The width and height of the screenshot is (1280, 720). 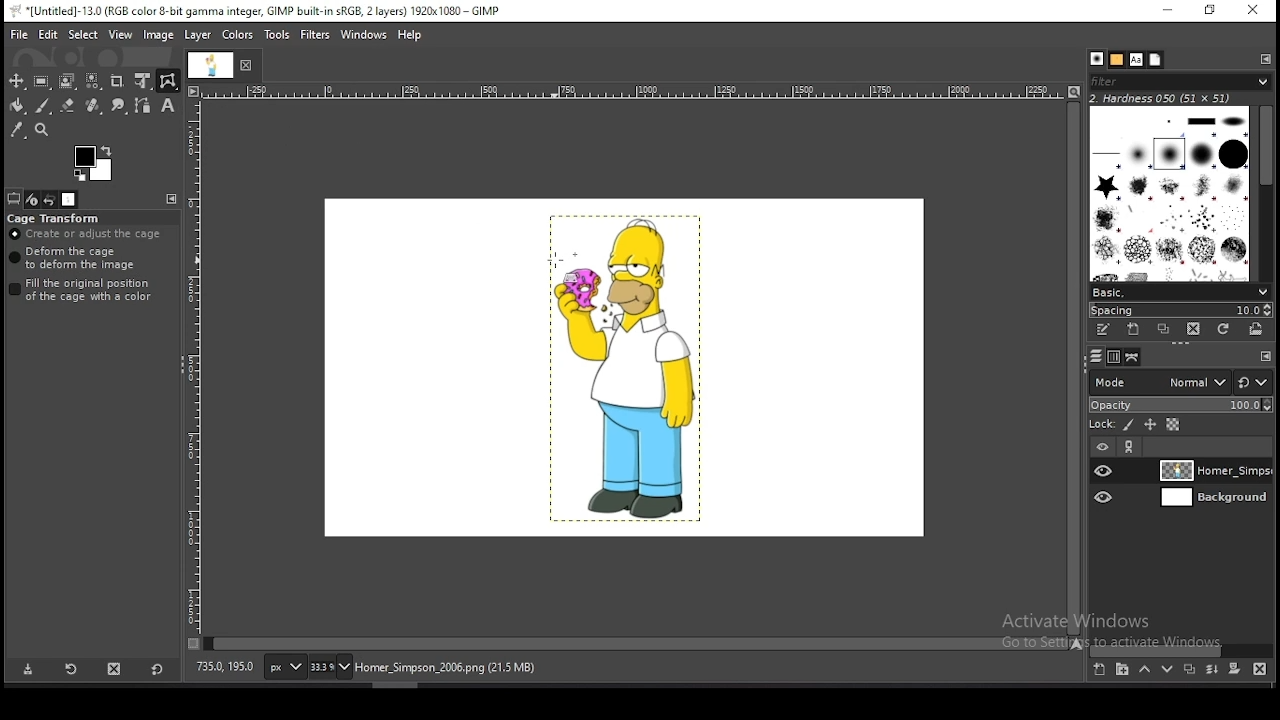 What do you see at coordinates (1136, 331) in the screenshot?
I see `create a new brush` at bounding box center [1136, 331].